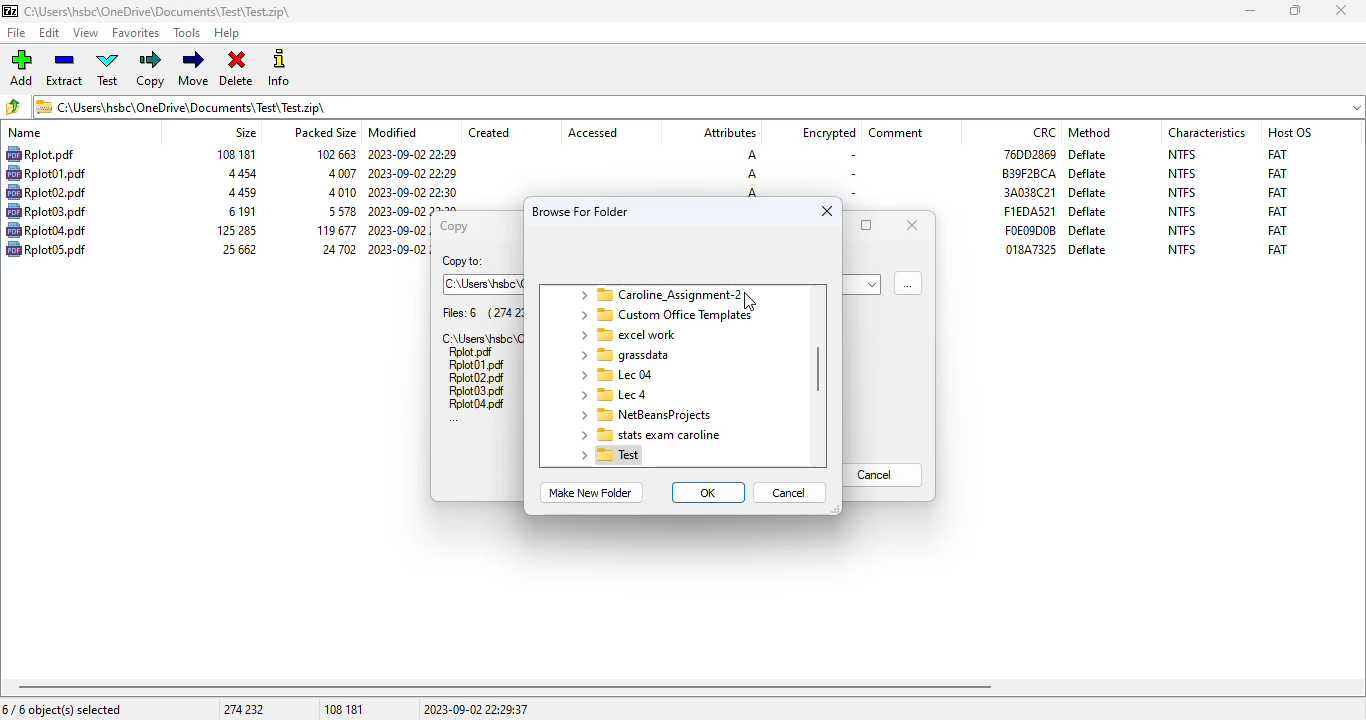 The width and height of the screenshot is (1366, 720). What do you see at coordinates (850, 192) in the screenshot?
I see `-` at bounding box center [850, 192].